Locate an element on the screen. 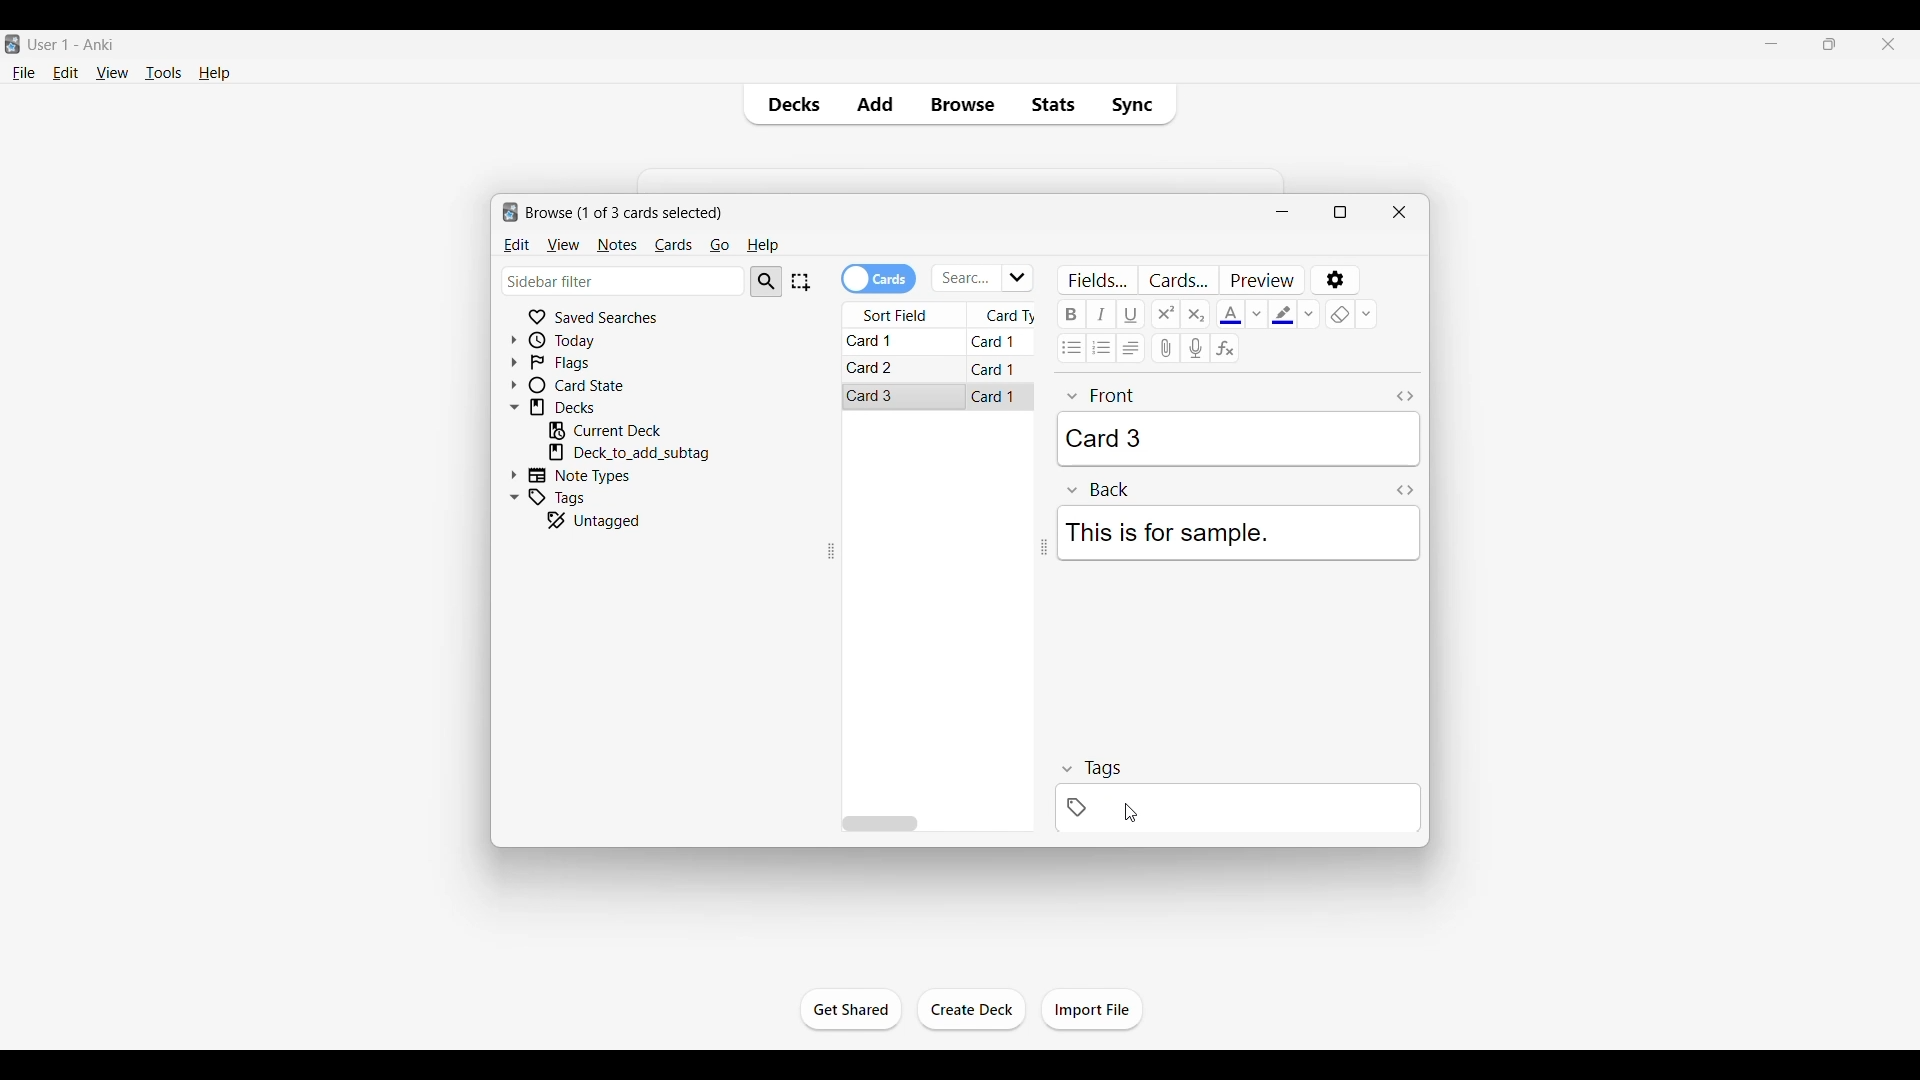 The image size is (1920, 1080). Click to expand Note Types is located at coordinates (514, 475).